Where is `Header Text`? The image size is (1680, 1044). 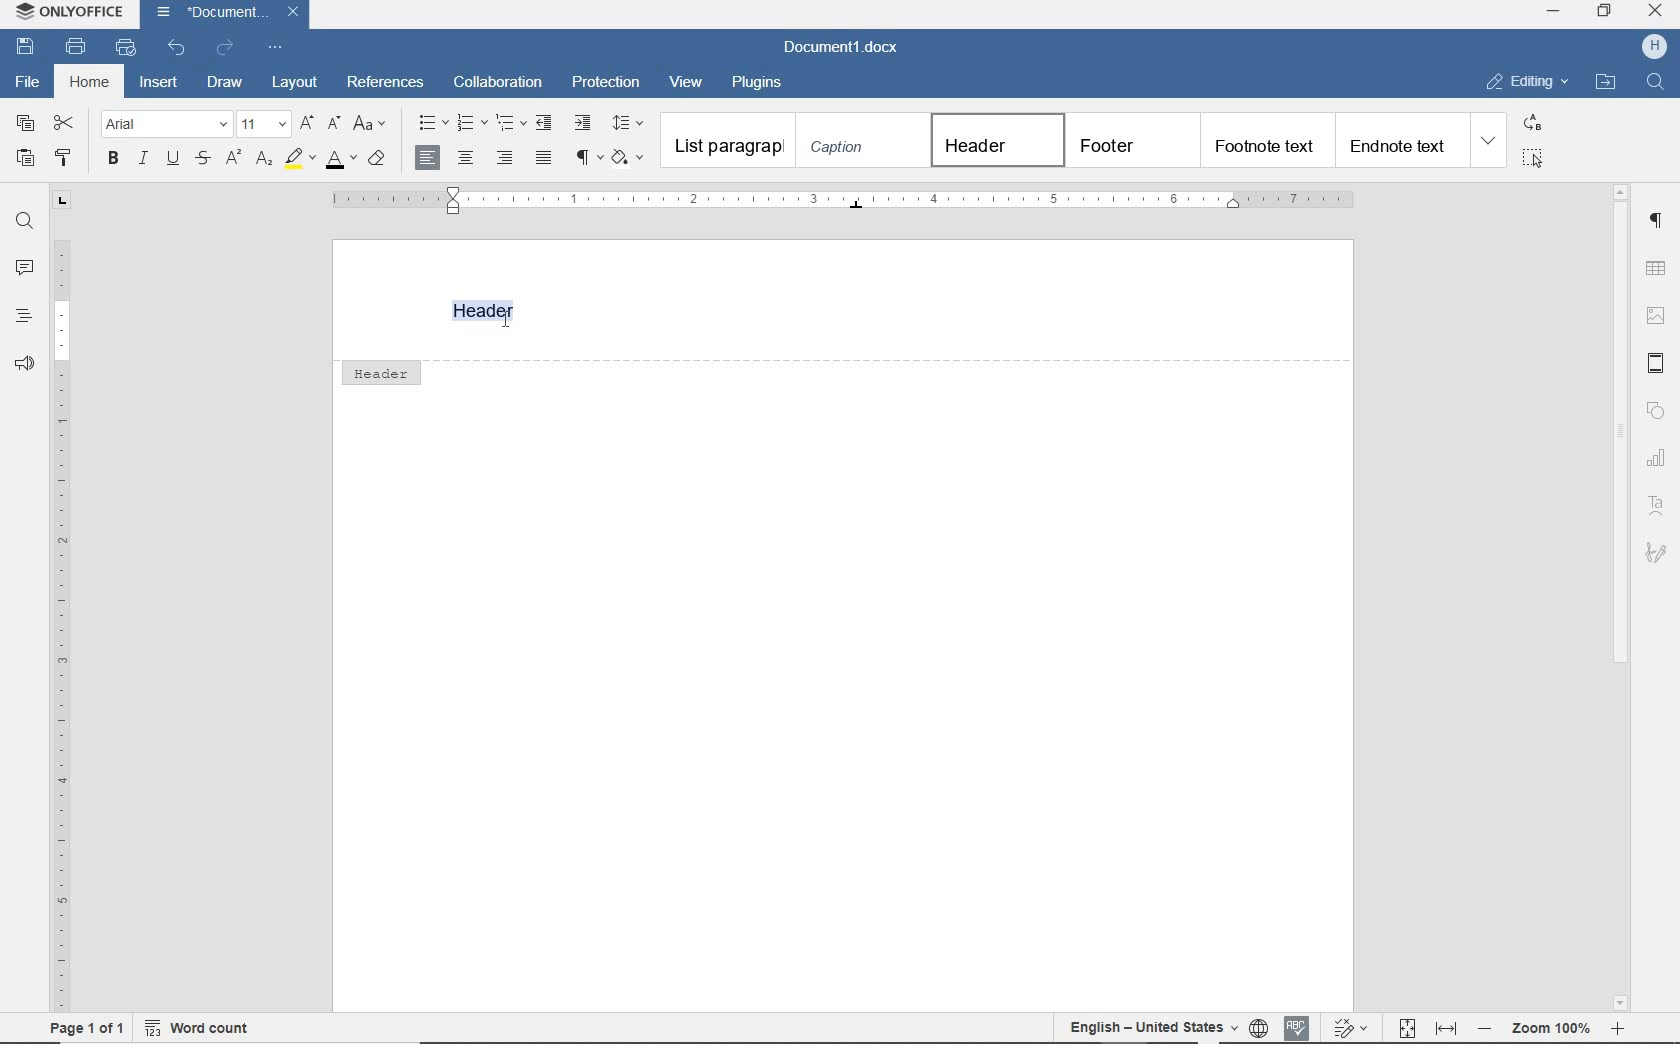 Header Text is located at coordinates (492, 311).